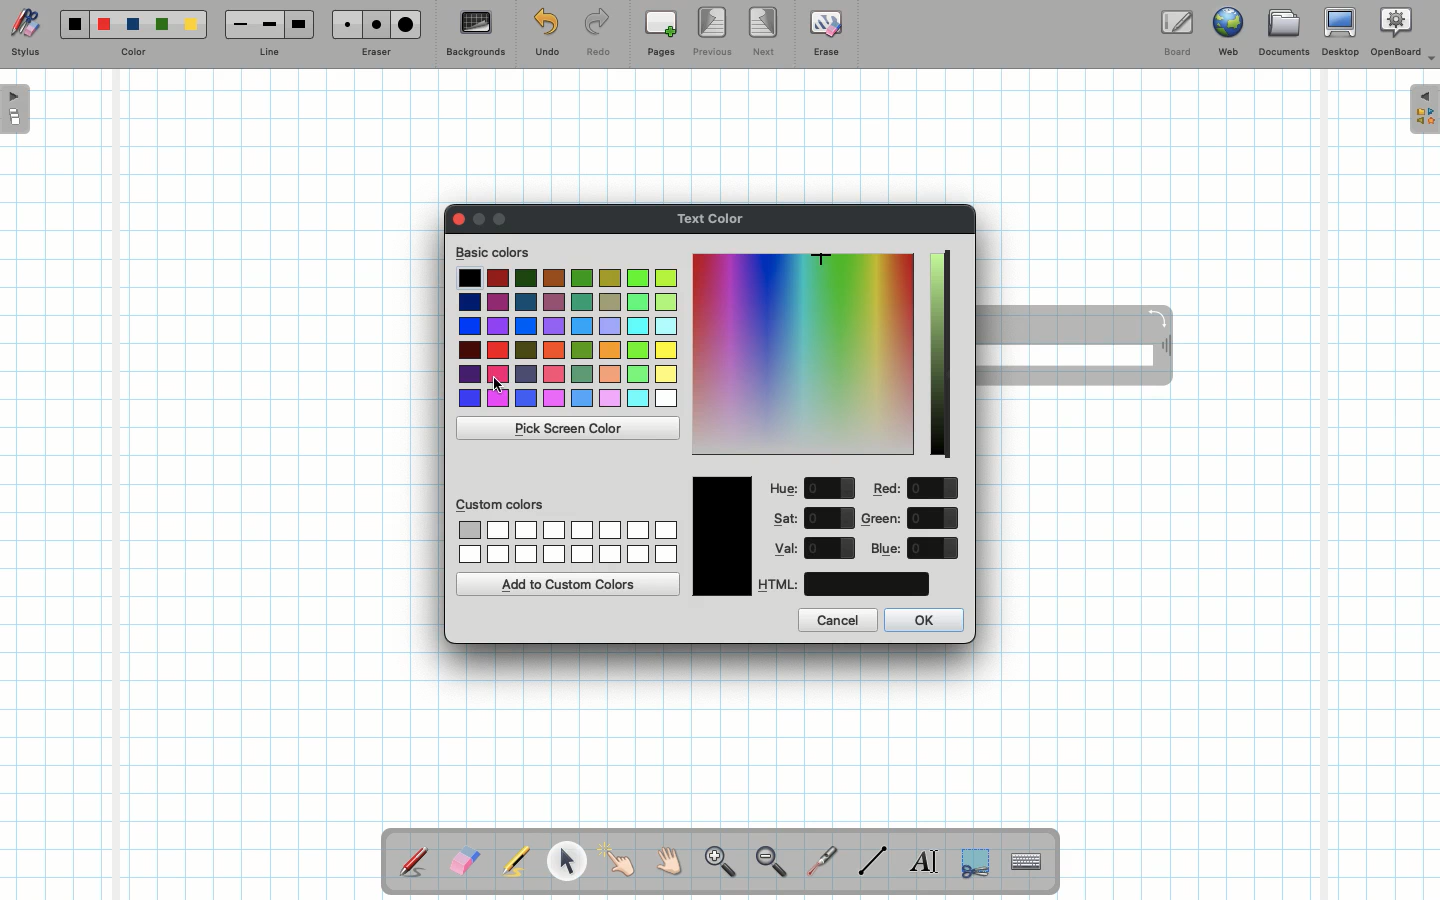 The width and height of the screenshot is (1440, 900). Describe the element at coordinates (499, 382) in the screenshot. I see `cursor` at that location.